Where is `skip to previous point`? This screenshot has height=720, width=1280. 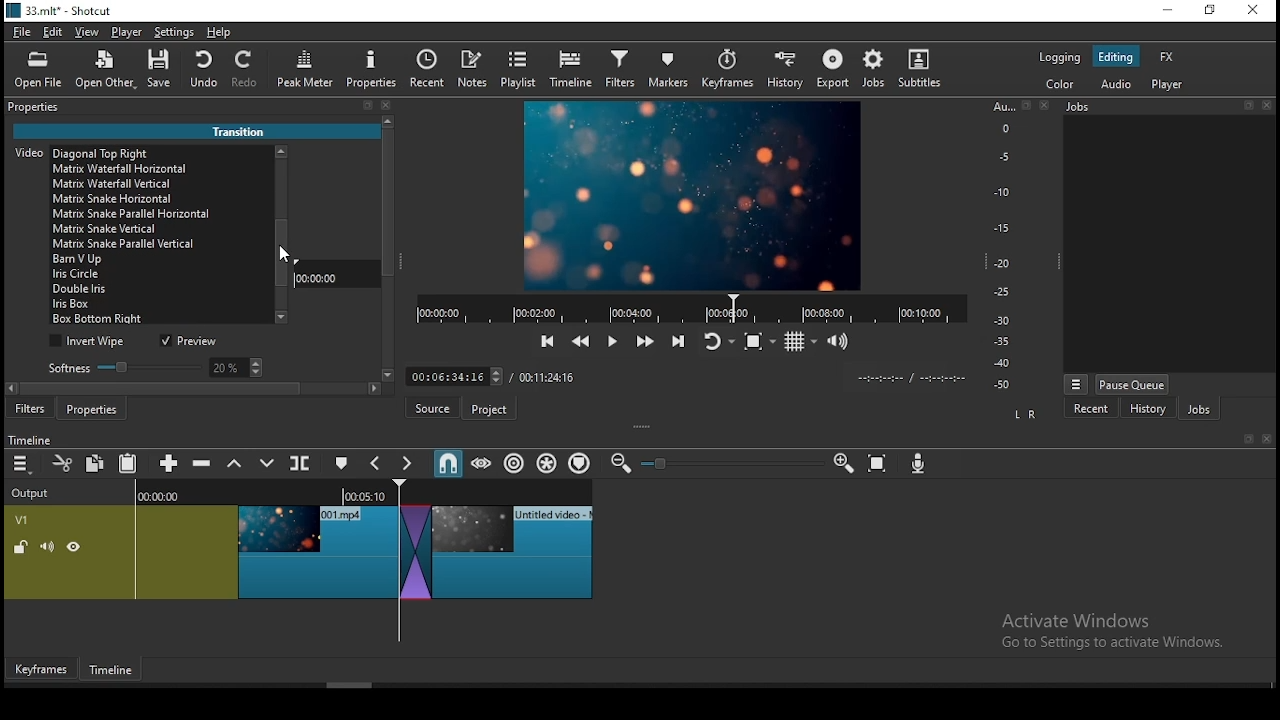 skip to previous point is located at coordinates (545, 342).